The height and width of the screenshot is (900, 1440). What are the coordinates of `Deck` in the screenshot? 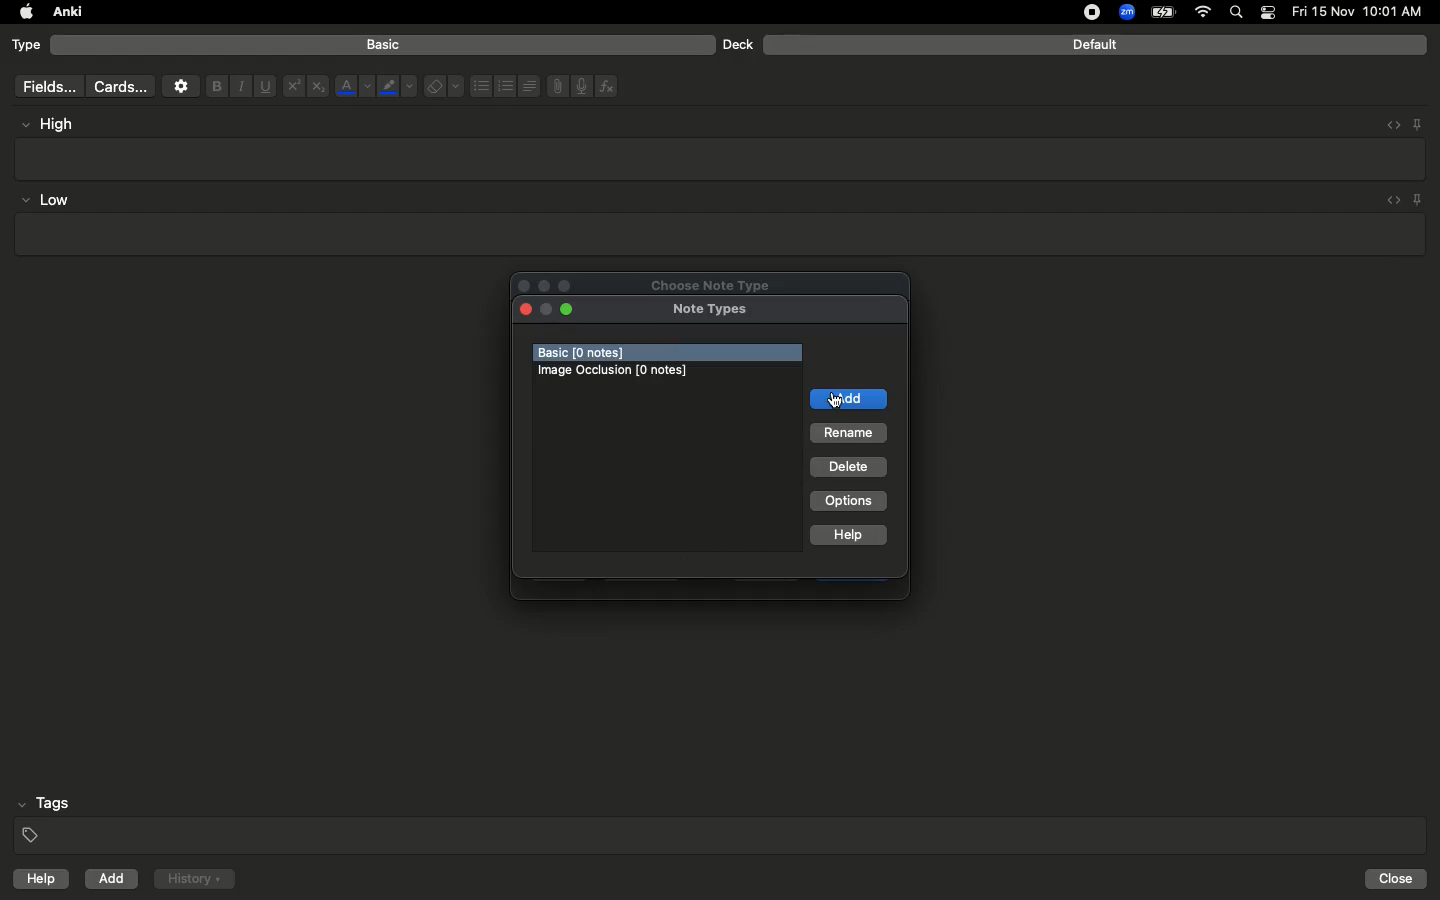 It's located at (737, 44).